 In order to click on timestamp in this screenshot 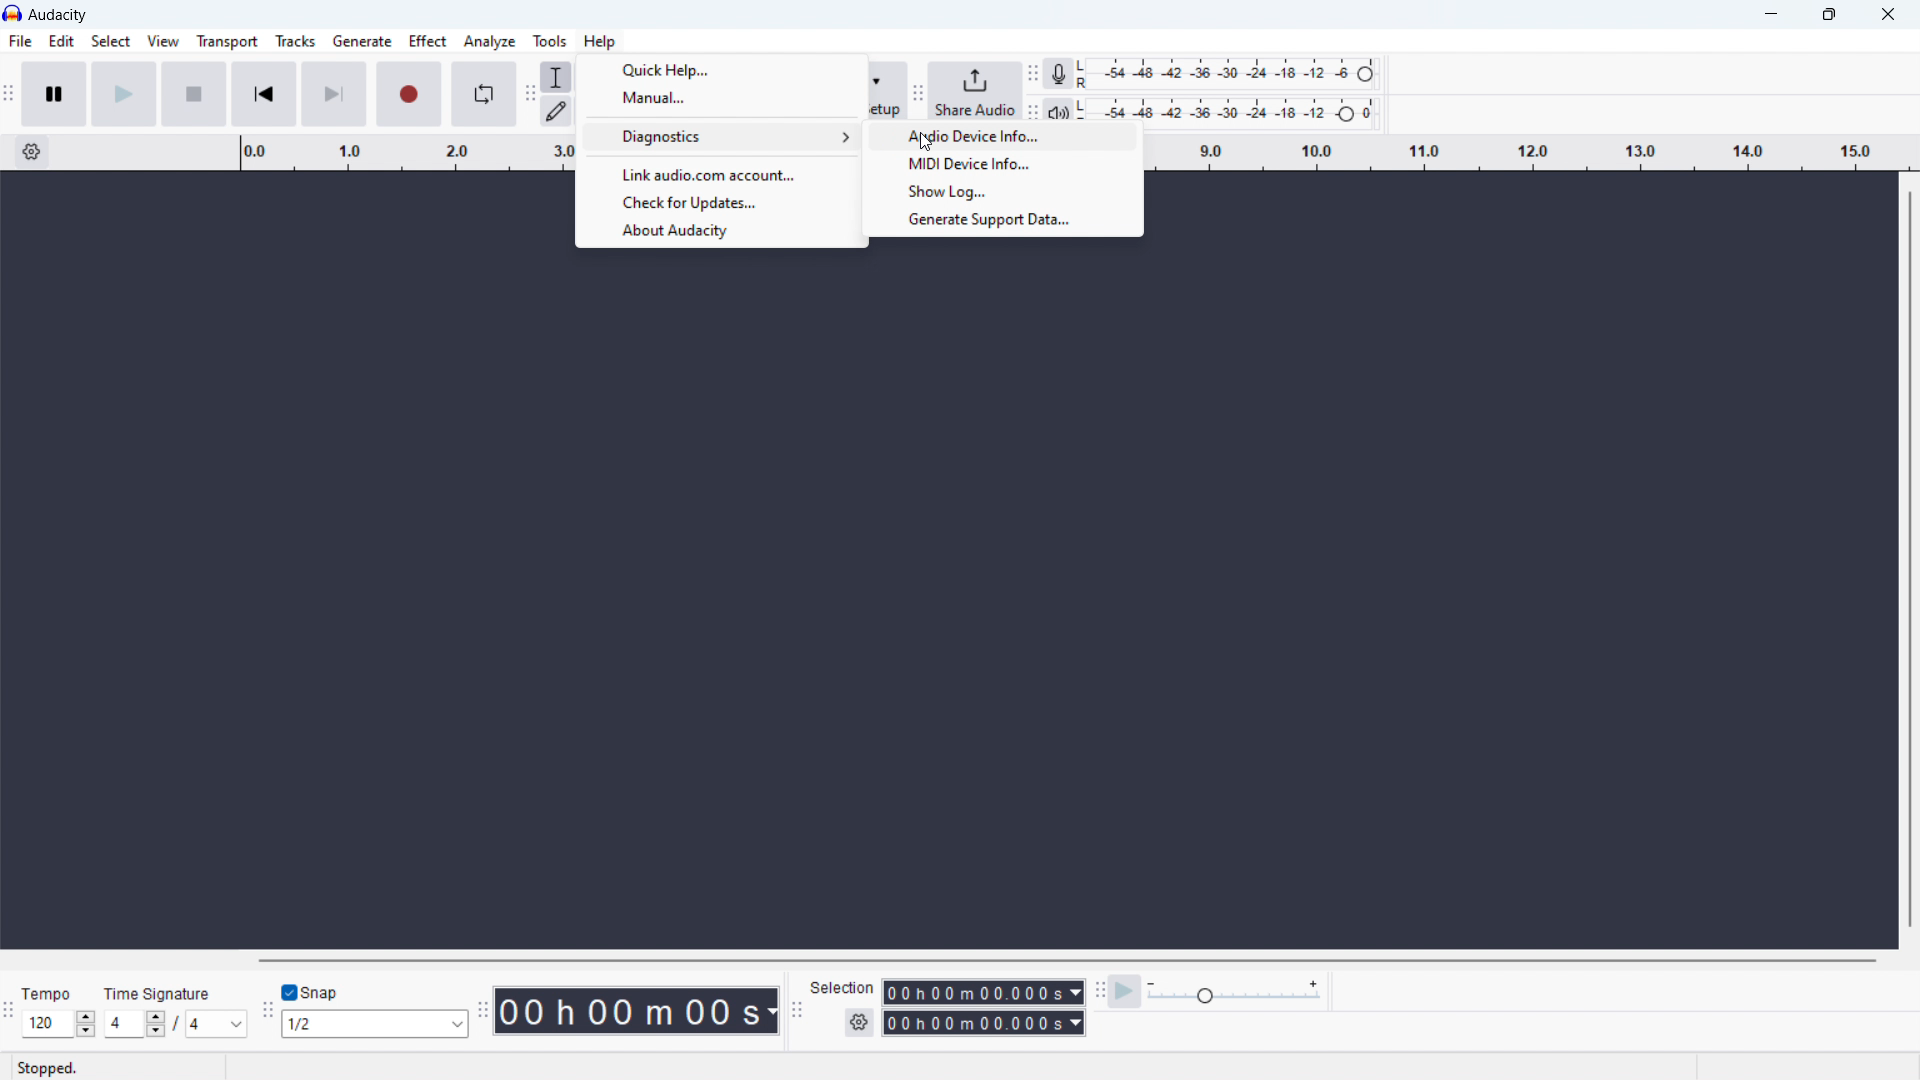, I will do `click(635, 1010)`.